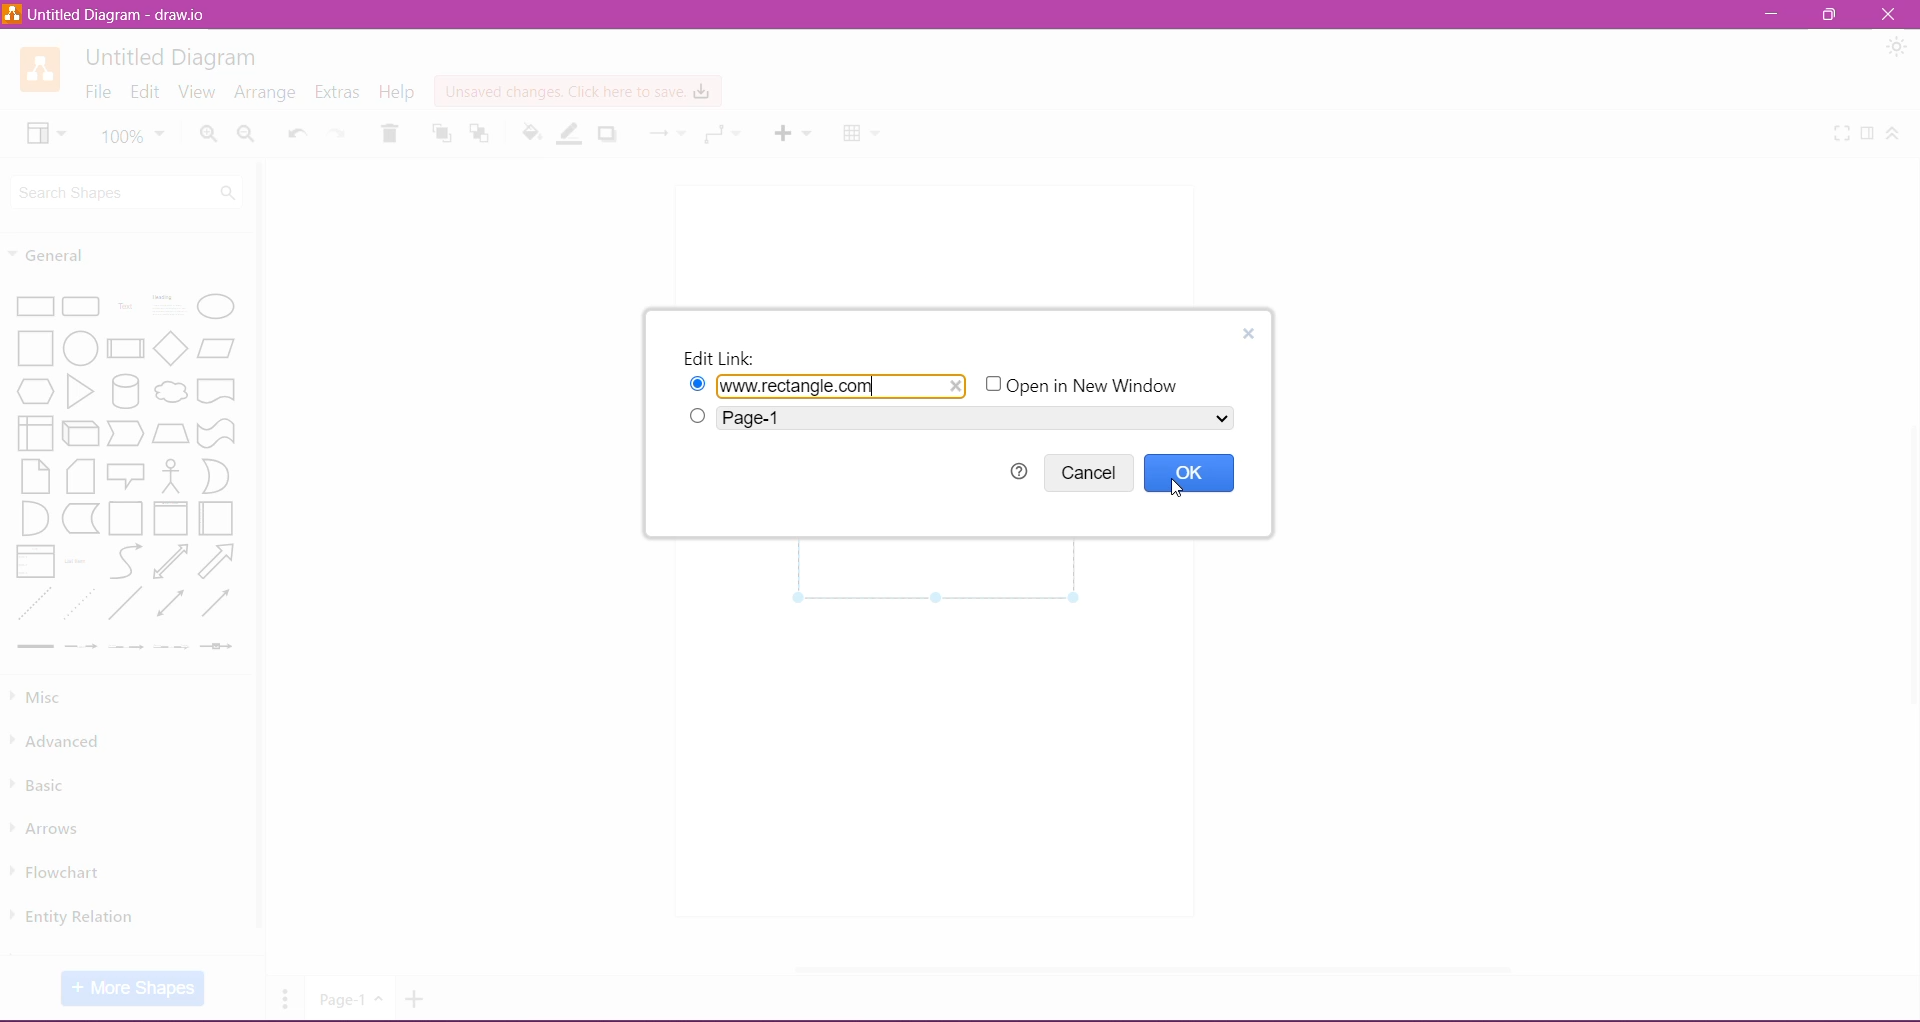 The height and width of the screenshot is (1022, 1920). What do you see at coordinates (145, 91) in the screenshot?
I see `Edit` at bounding box center [145, 91].